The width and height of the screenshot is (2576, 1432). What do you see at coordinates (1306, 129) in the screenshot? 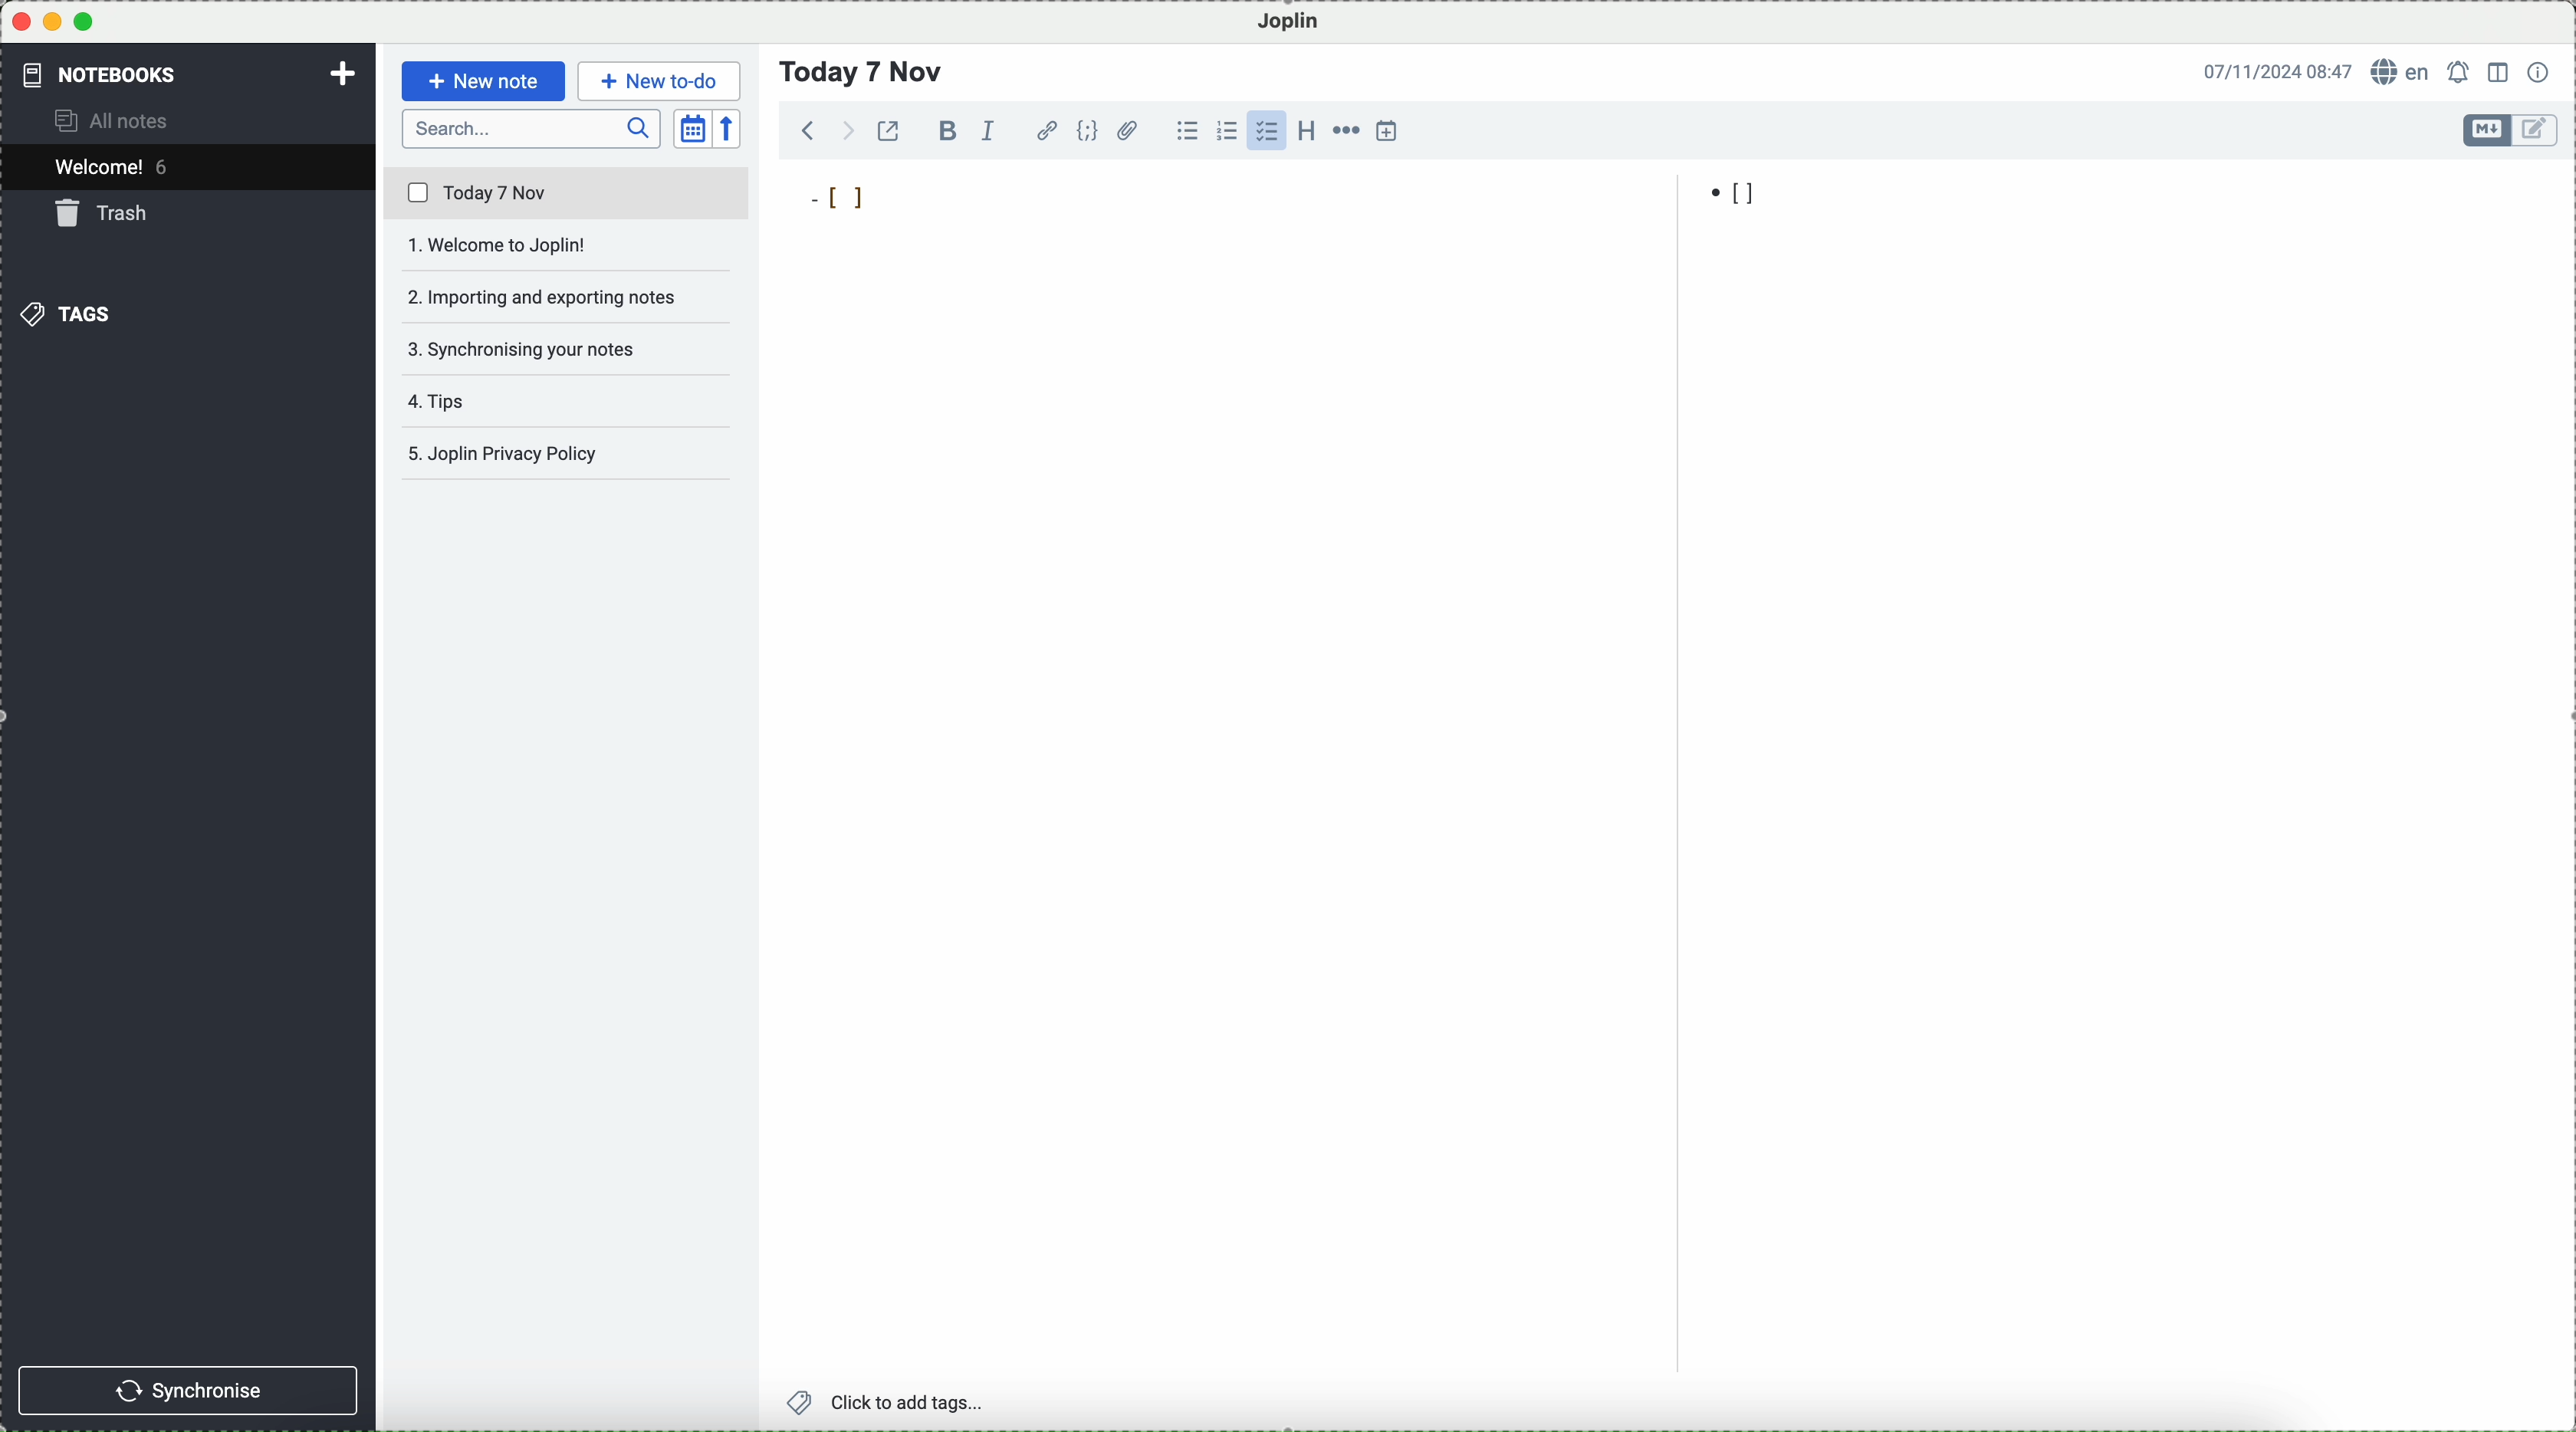
I see `heading` at bounding box center [1306, 129].